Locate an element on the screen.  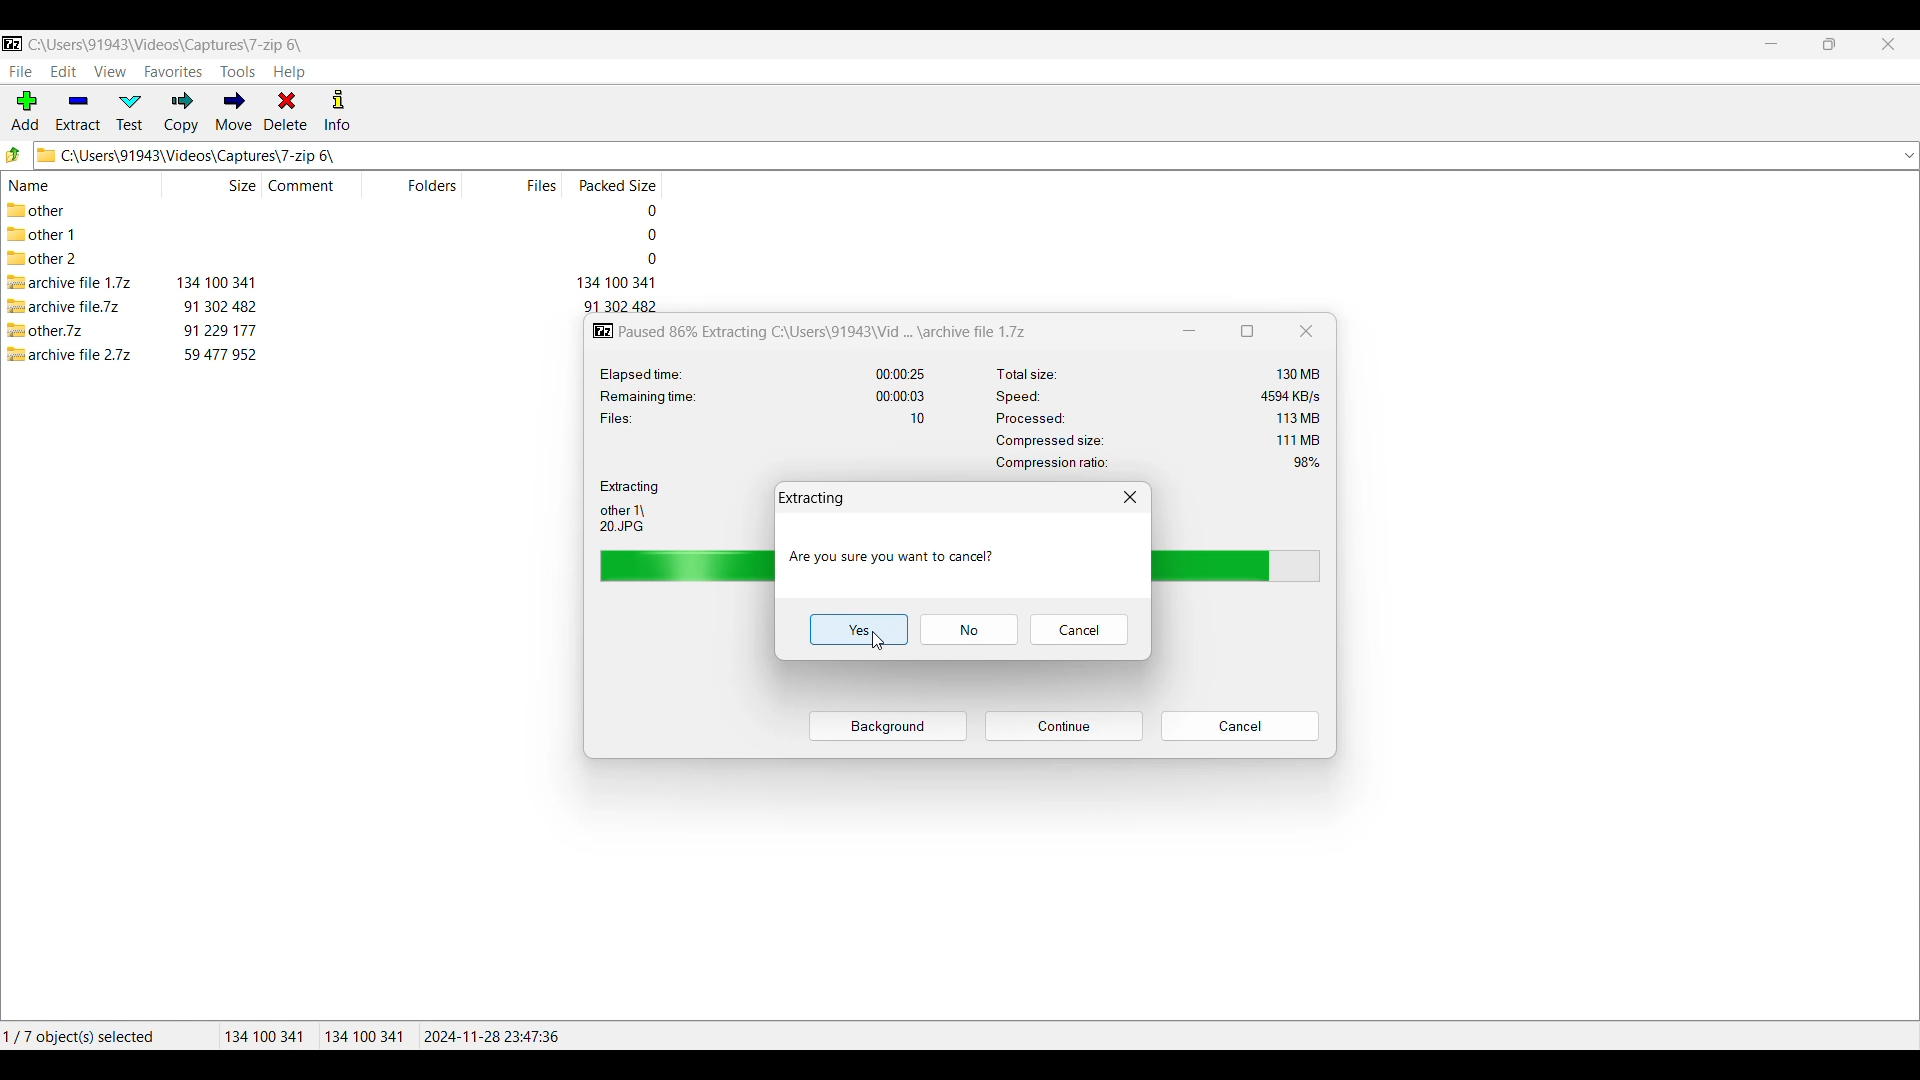
Compression ratio: 98% is located at coordinates (1157, 463).